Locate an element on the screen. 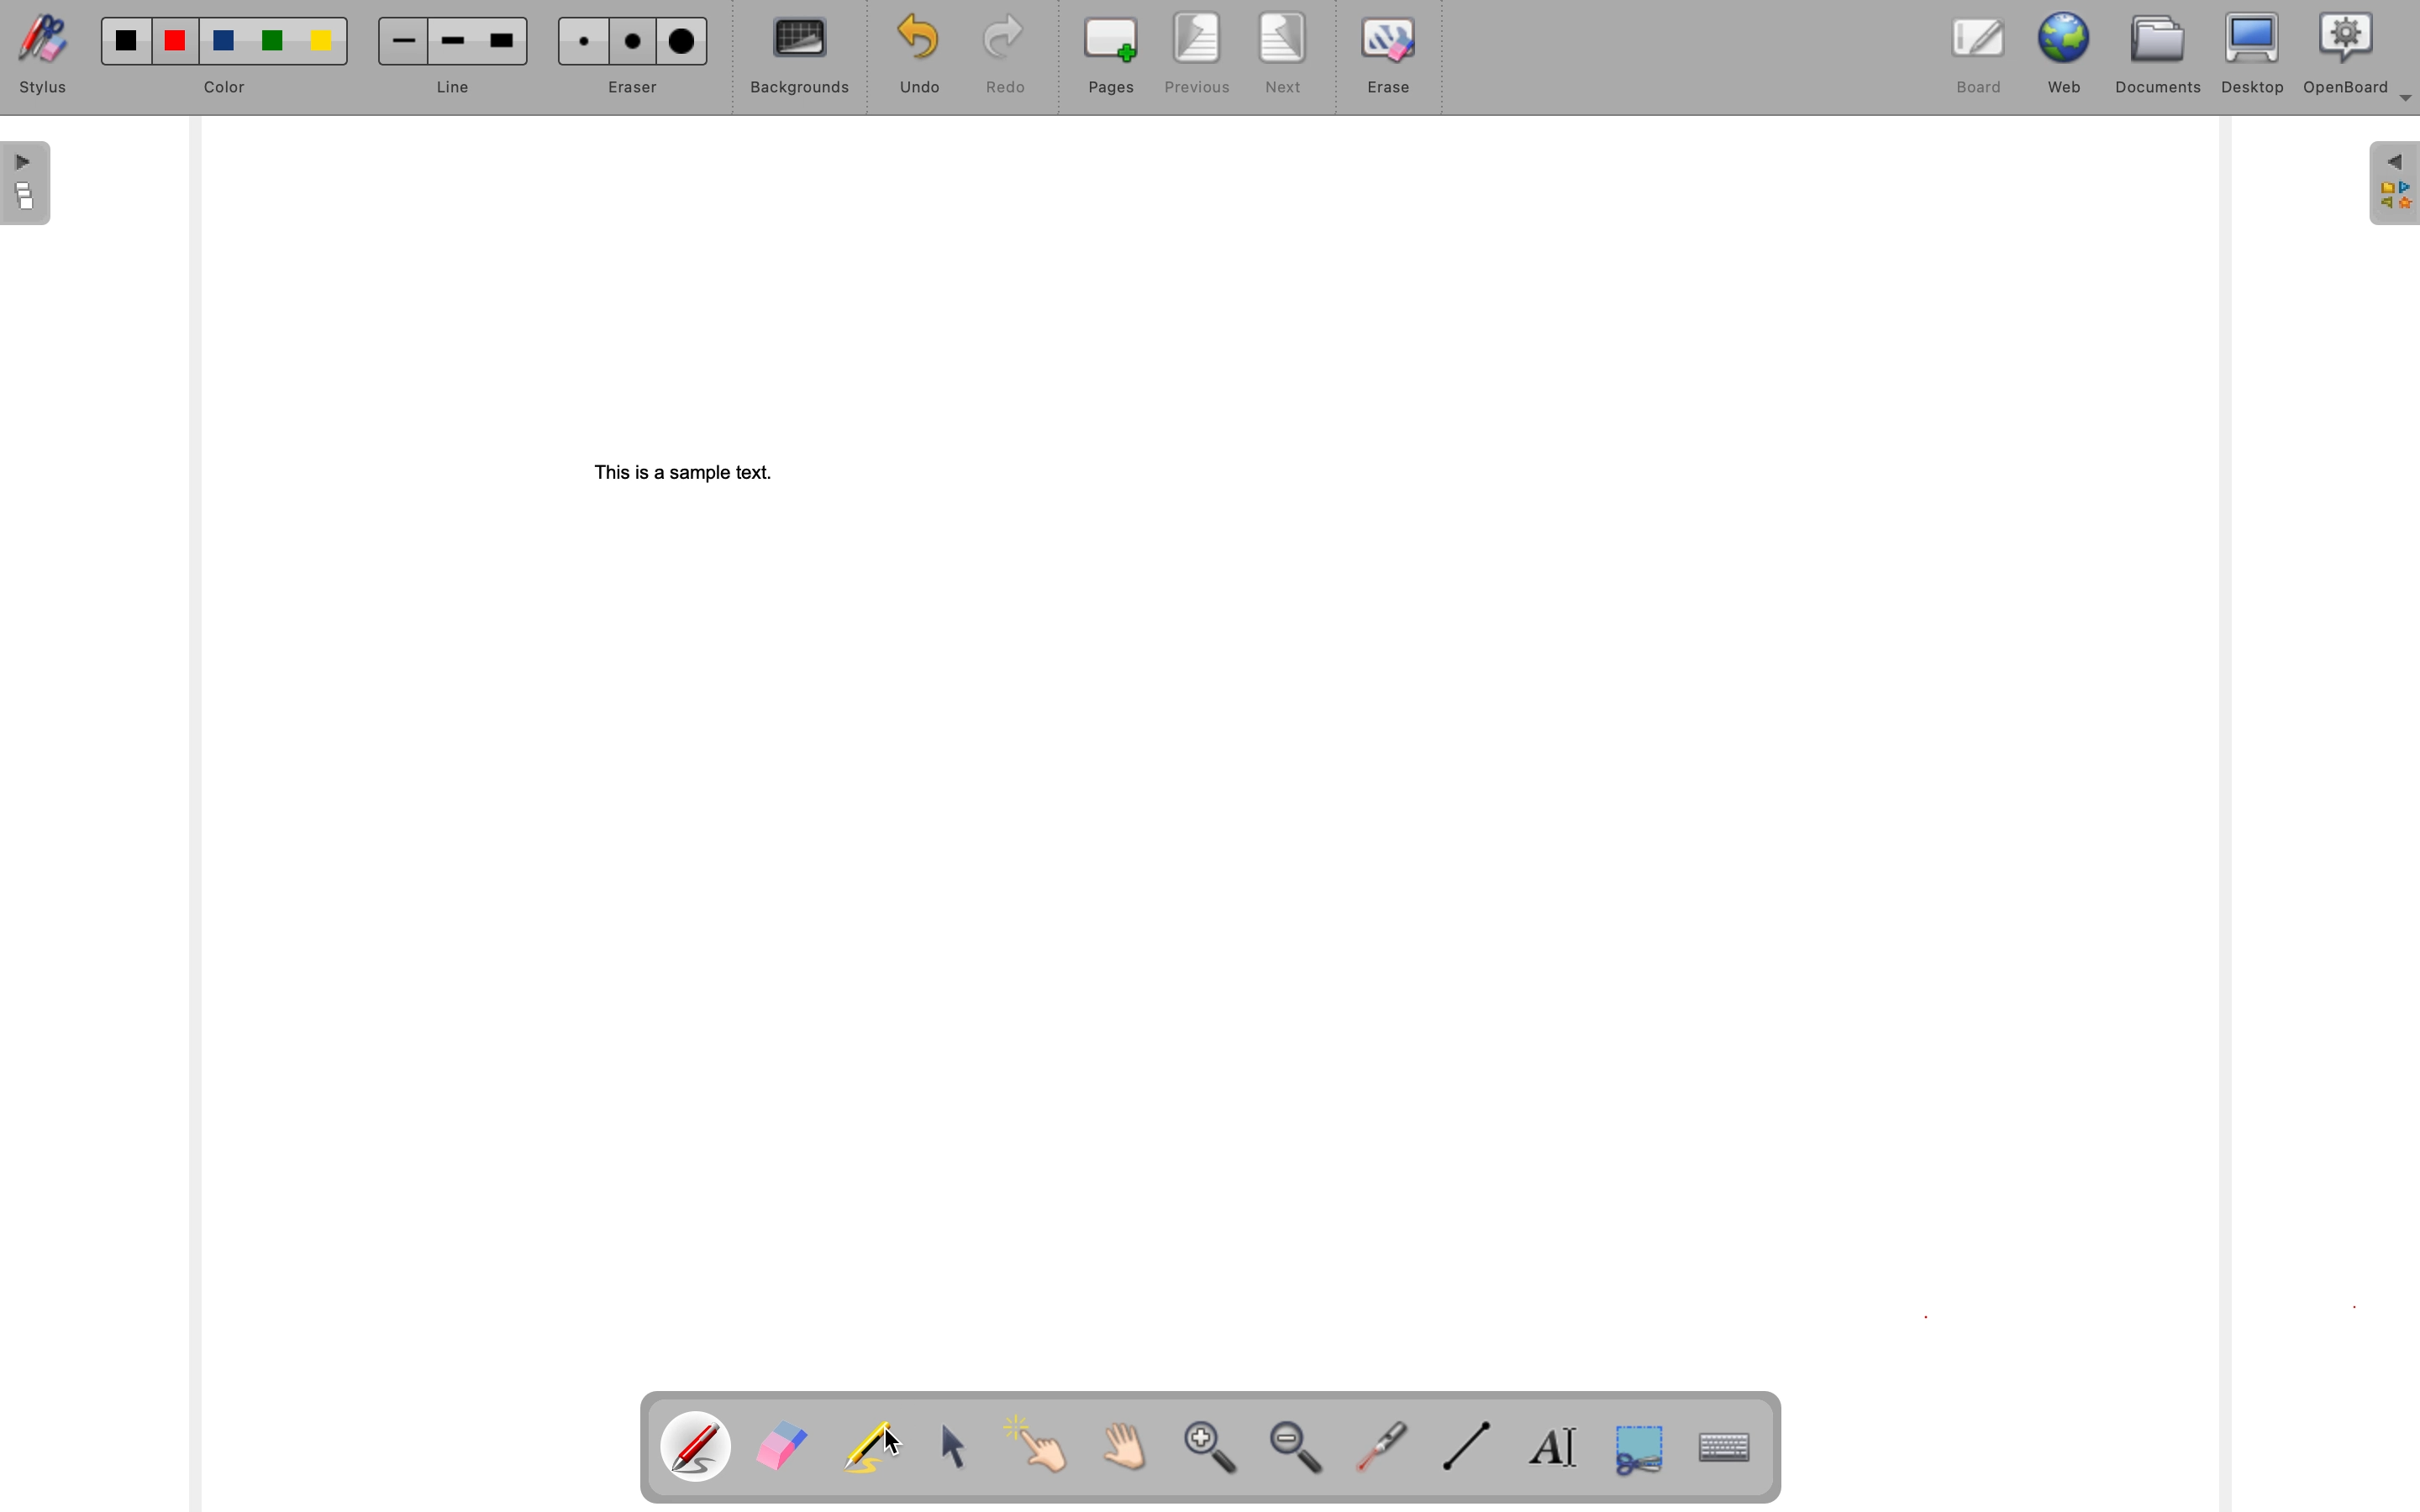 The height and width of the screenshot is (1512, 2420). Annotate document is located at coordinates (697, 1443).